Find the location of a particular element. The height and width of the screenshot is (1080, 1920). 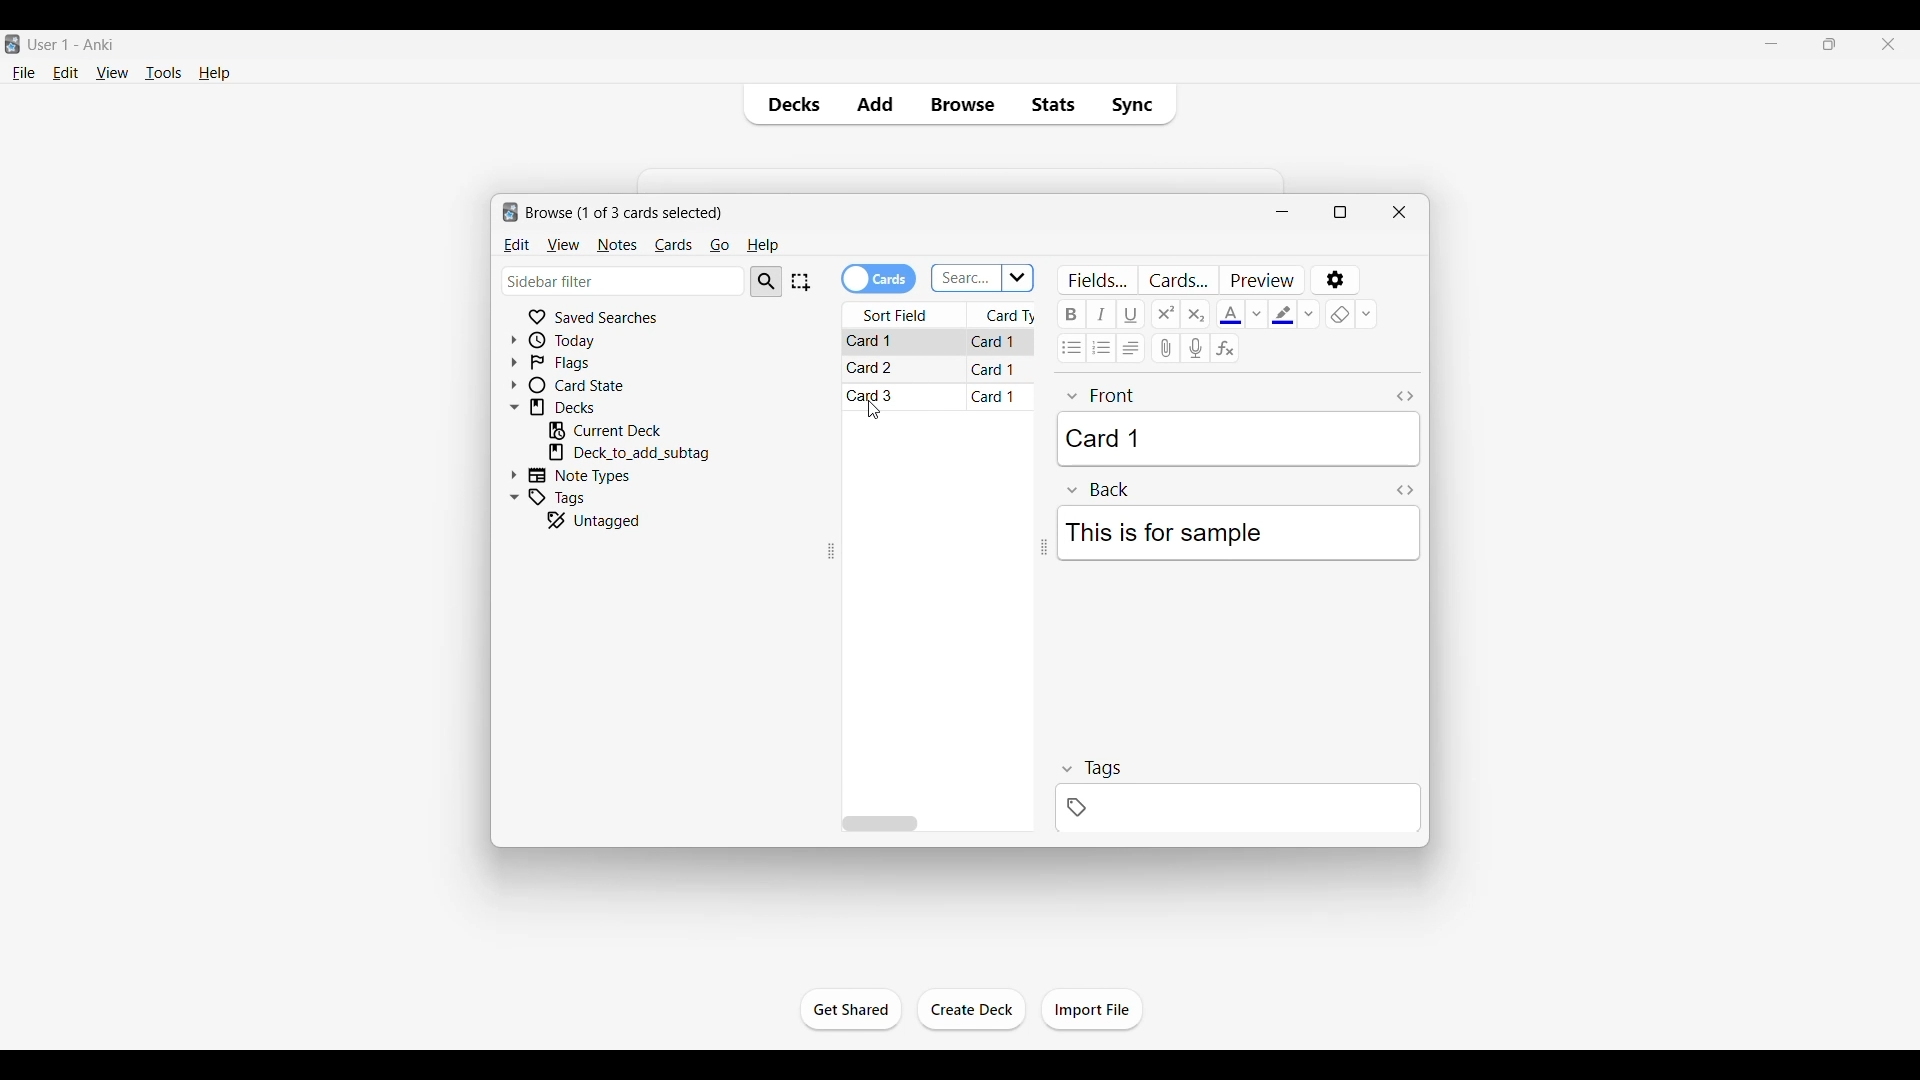

Card 1 is located at coordinates (995, 342).